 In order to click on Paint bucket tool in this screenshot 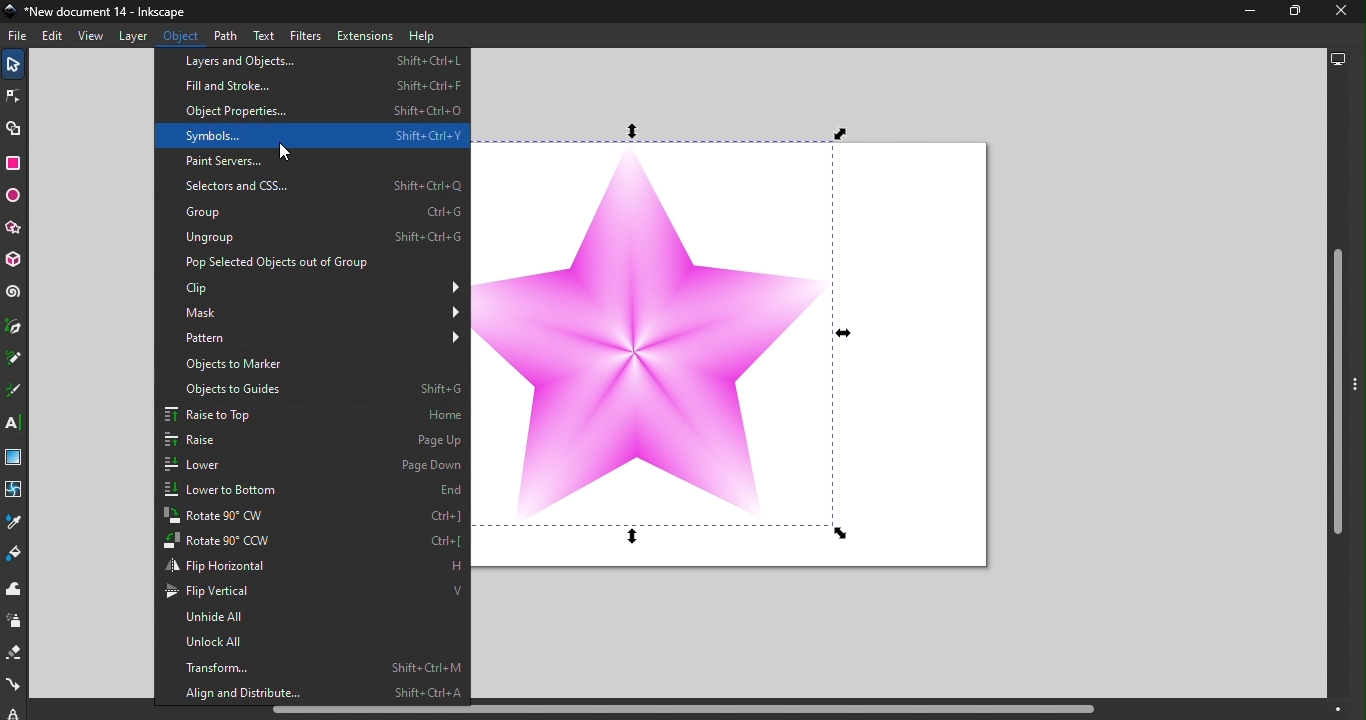, I will do `click(19, 551)`.